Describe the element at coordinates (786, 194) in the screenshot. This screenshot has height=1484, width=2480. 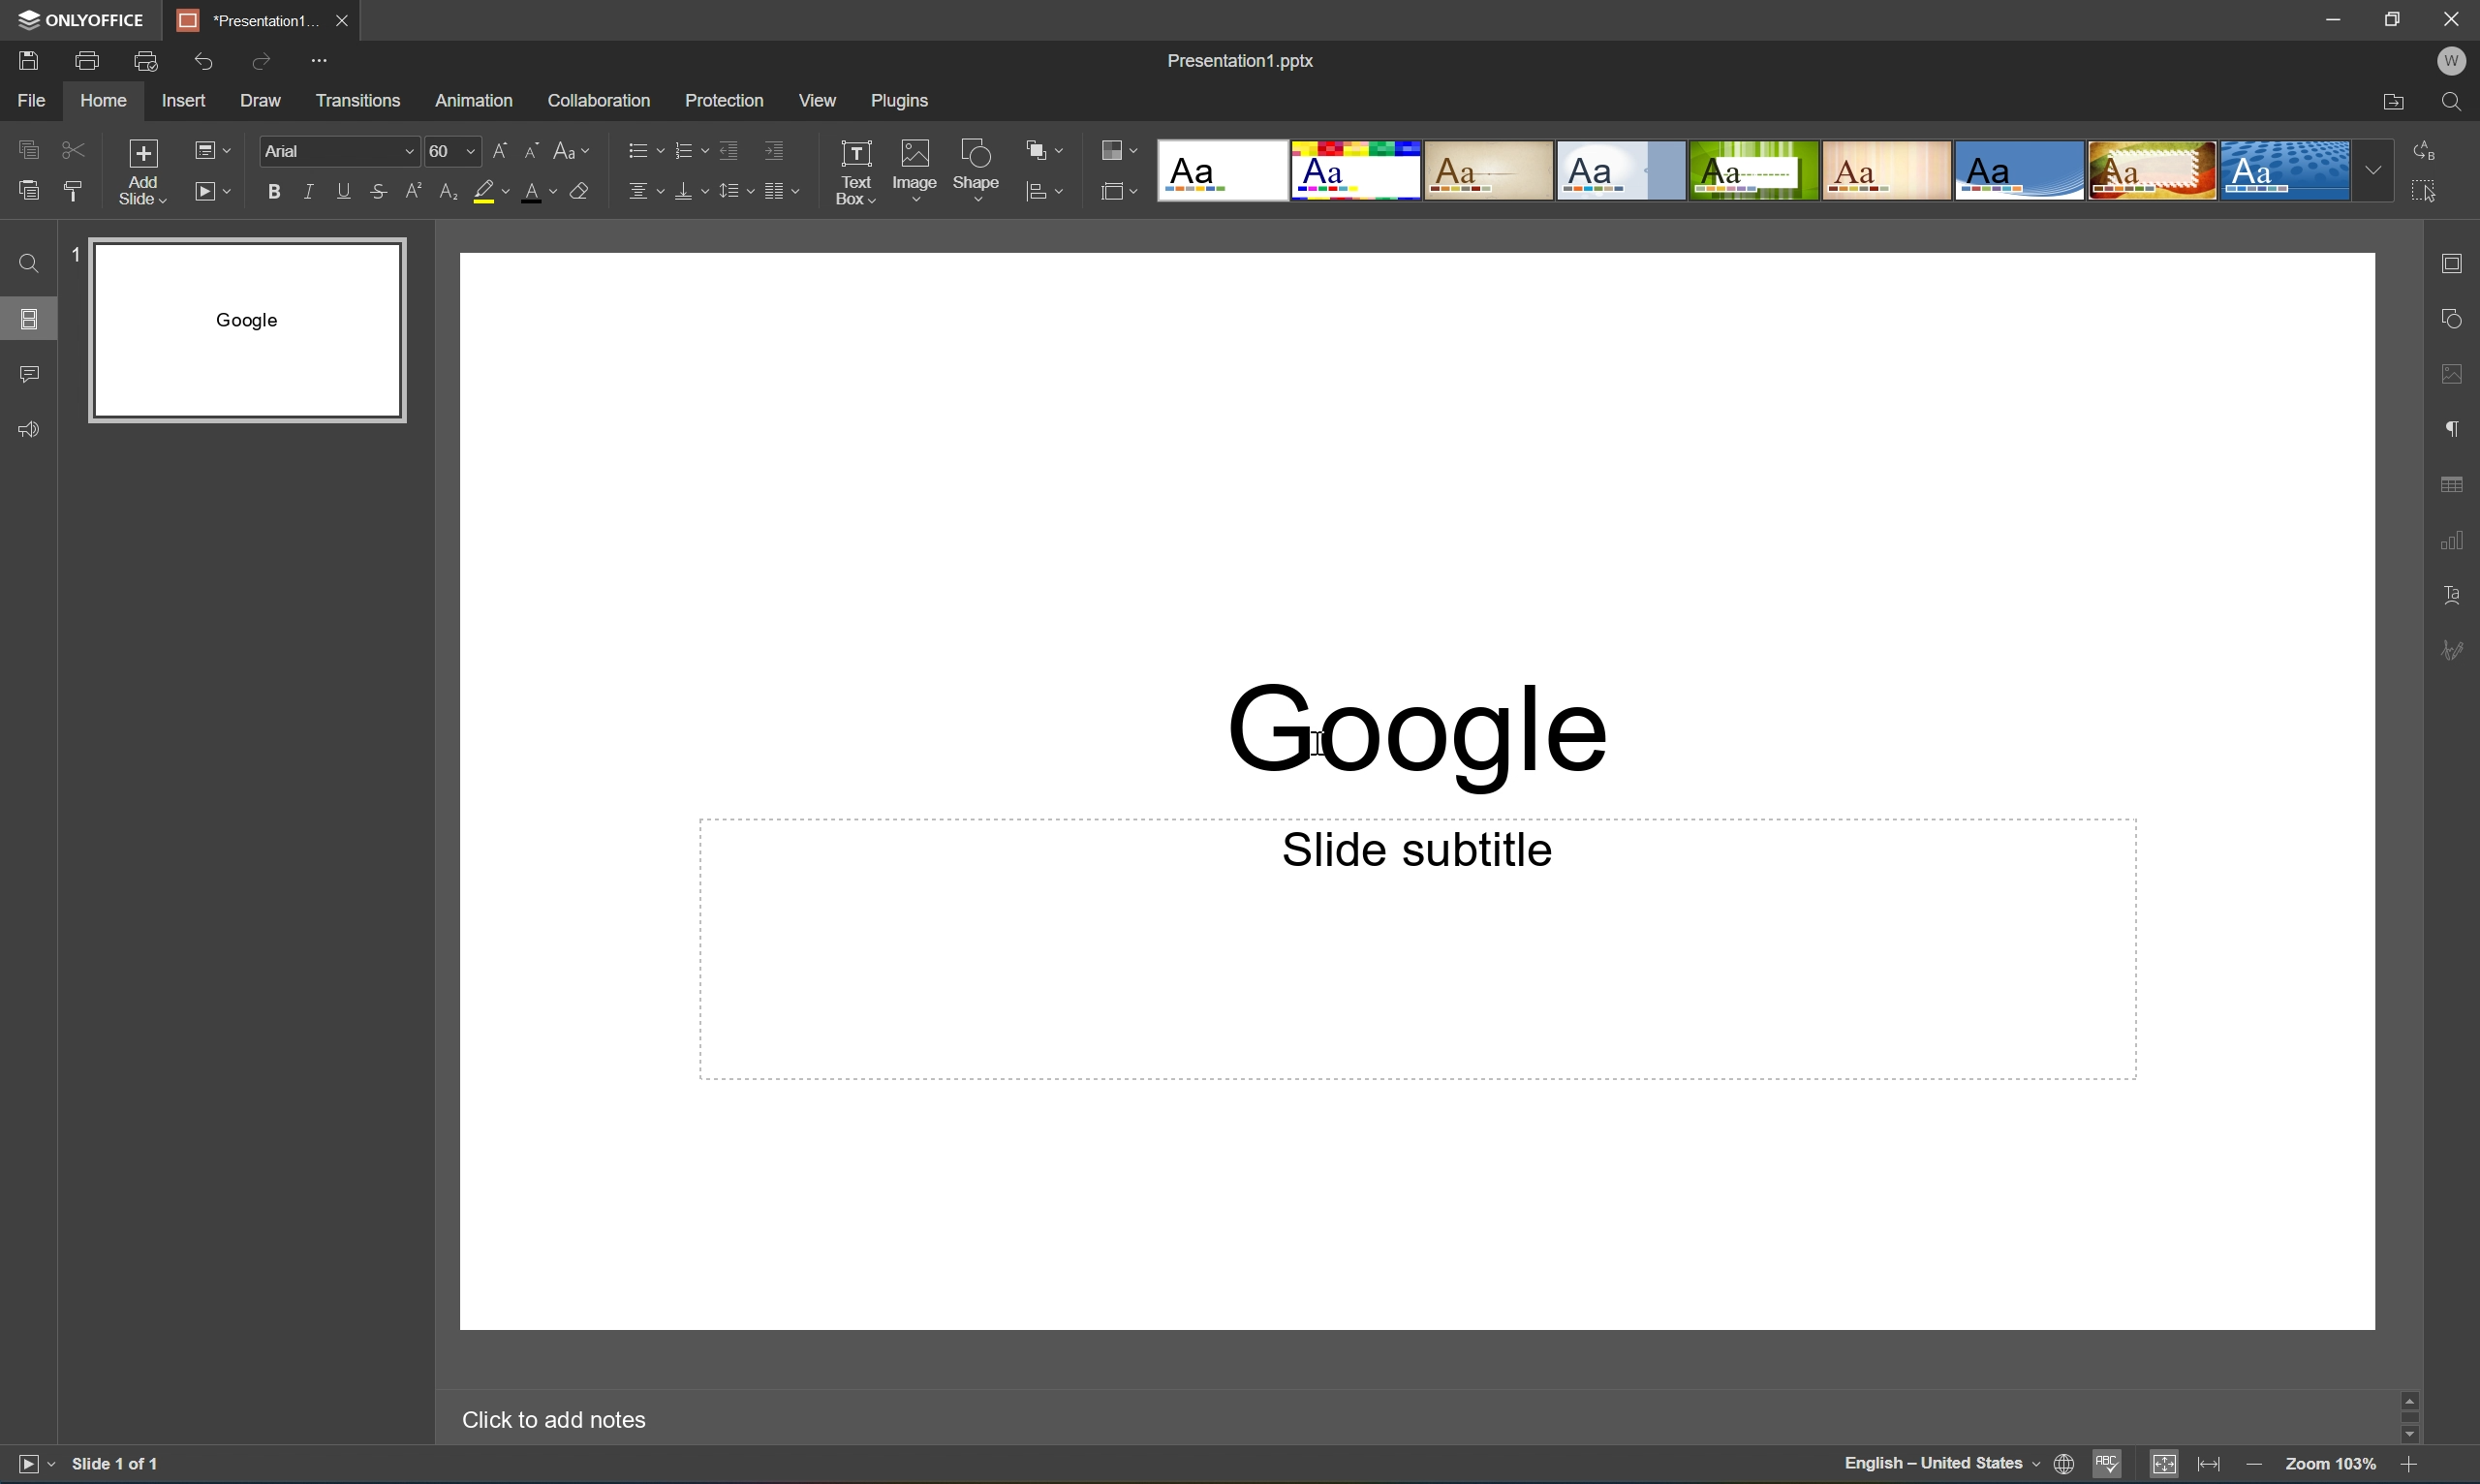
I see `Decrease indent` at that location.